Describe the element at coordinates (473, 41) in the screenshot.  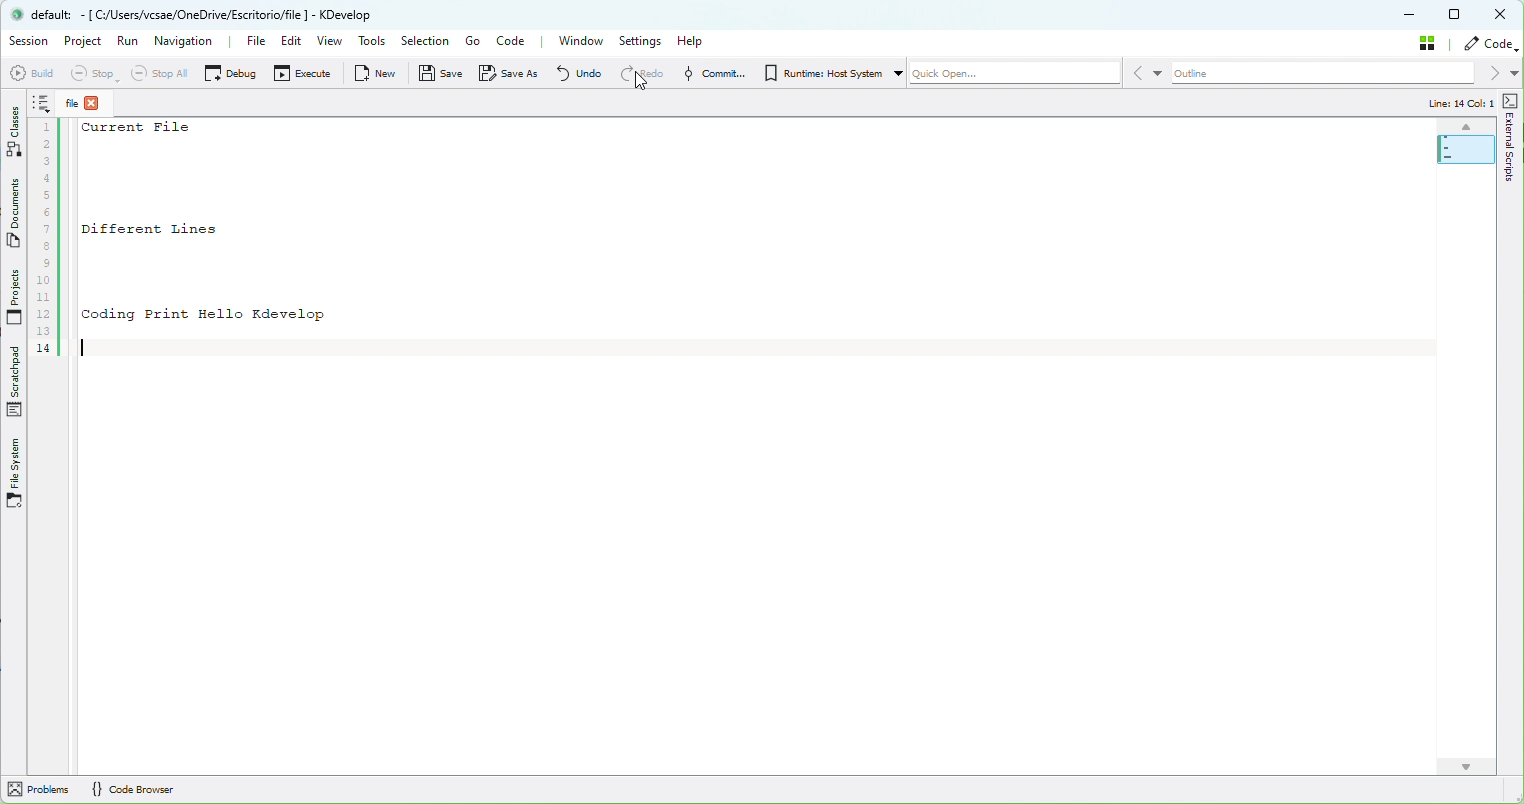
I see `Go` at that location.